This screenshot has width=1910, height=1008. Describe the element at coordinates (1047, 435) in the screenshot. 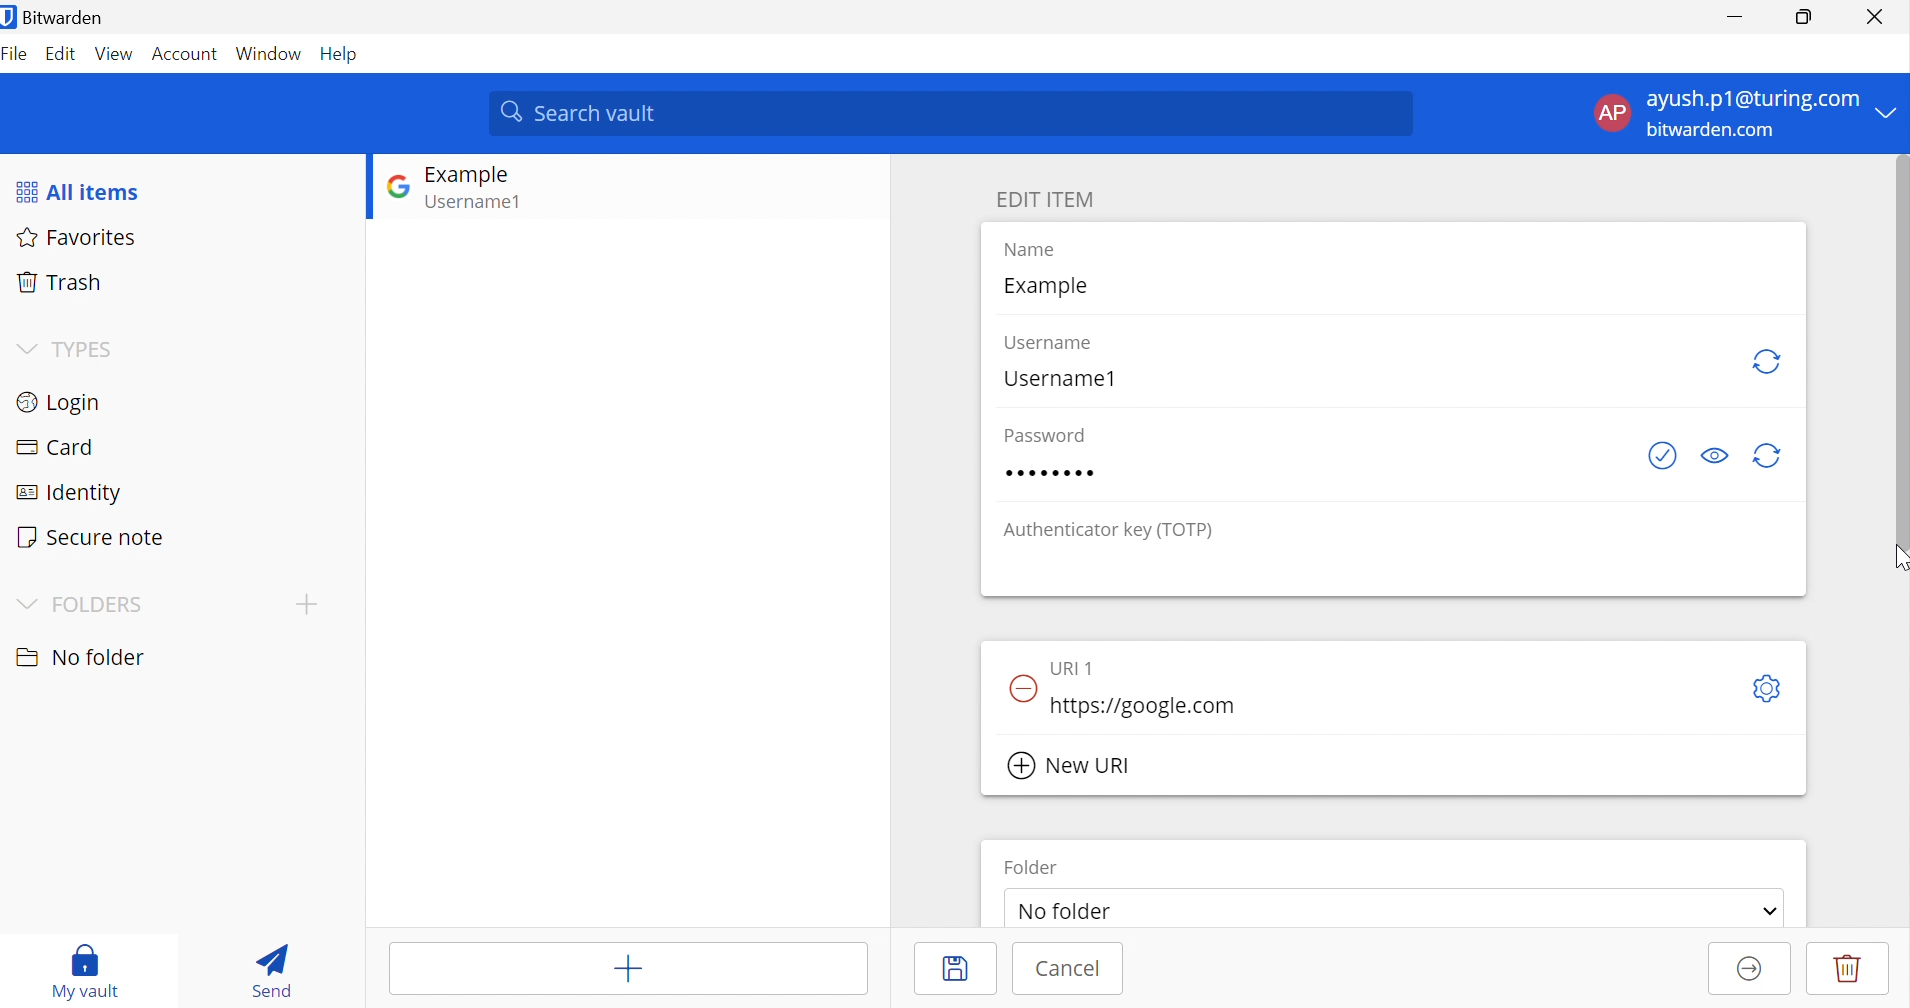

I see `Password` at that location.